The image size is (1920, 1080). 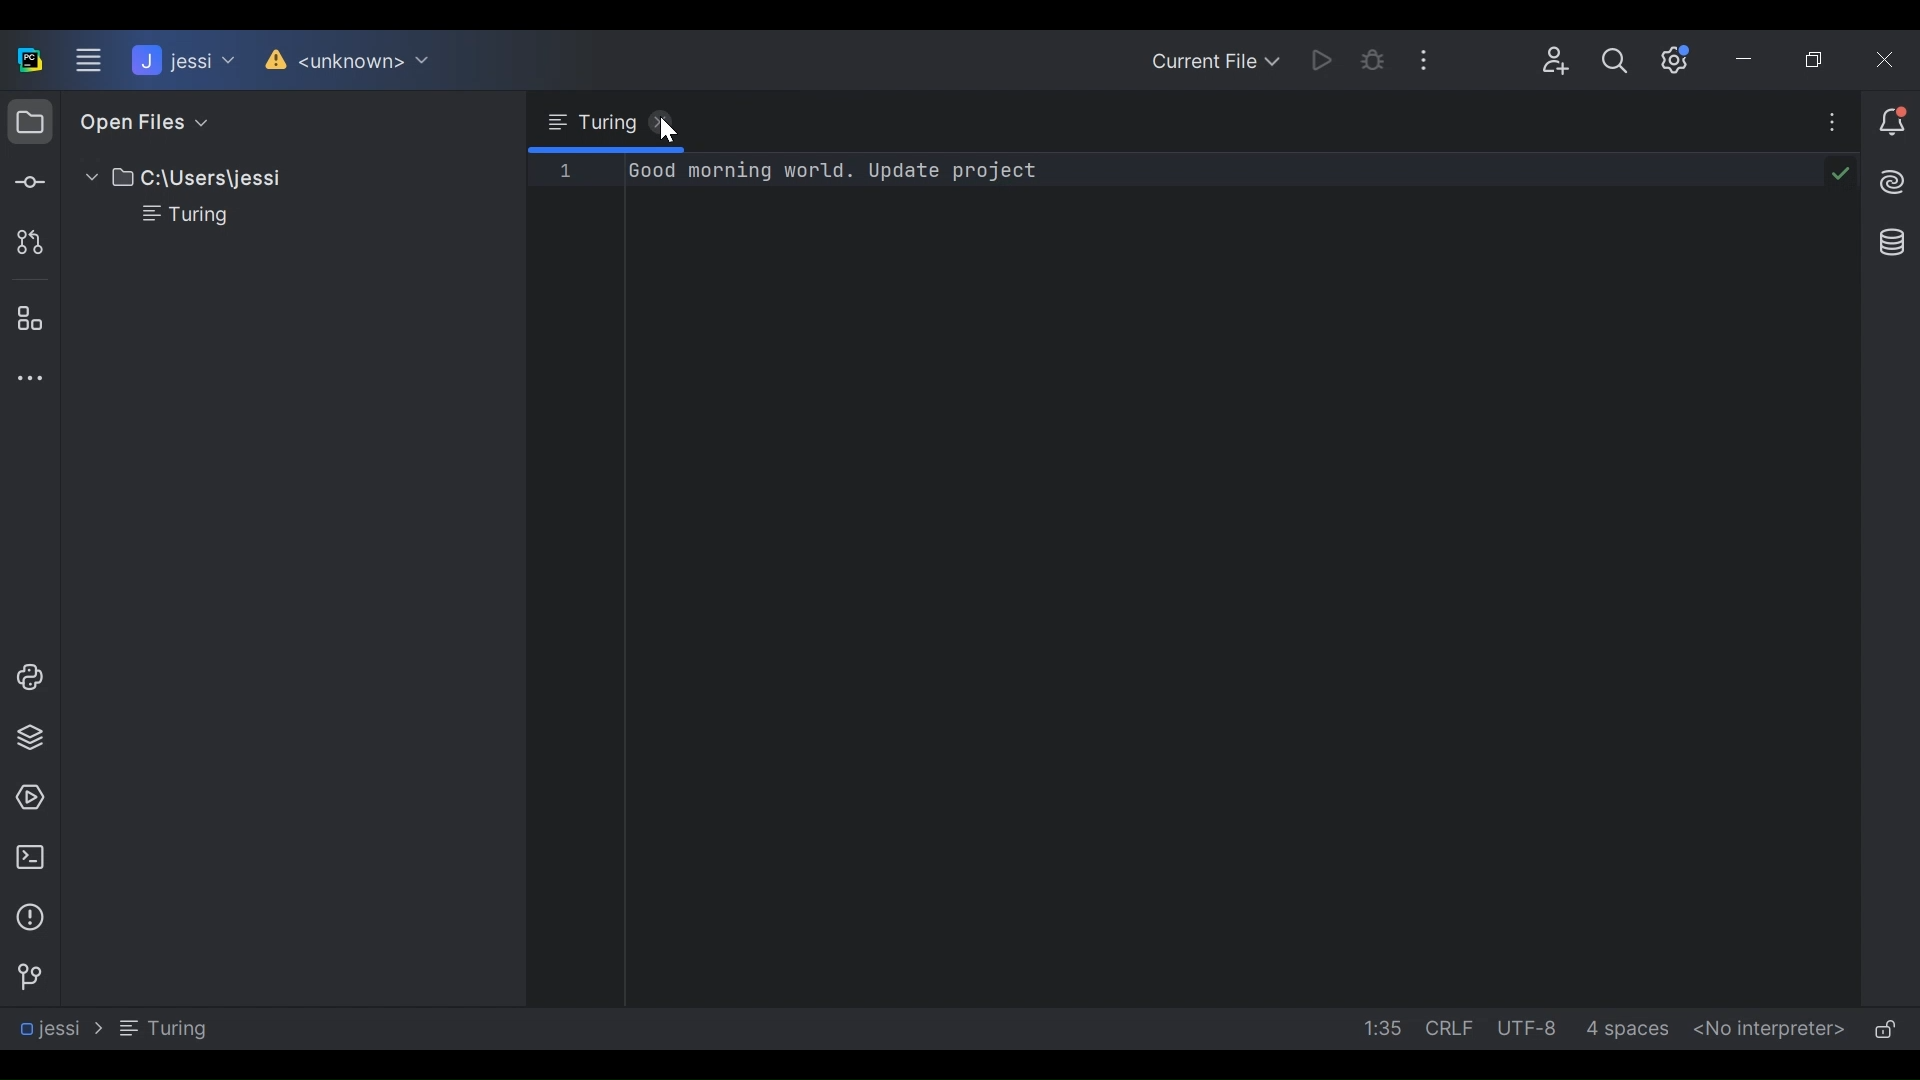 I want to click on Bug, so click(x=1374, y=58).